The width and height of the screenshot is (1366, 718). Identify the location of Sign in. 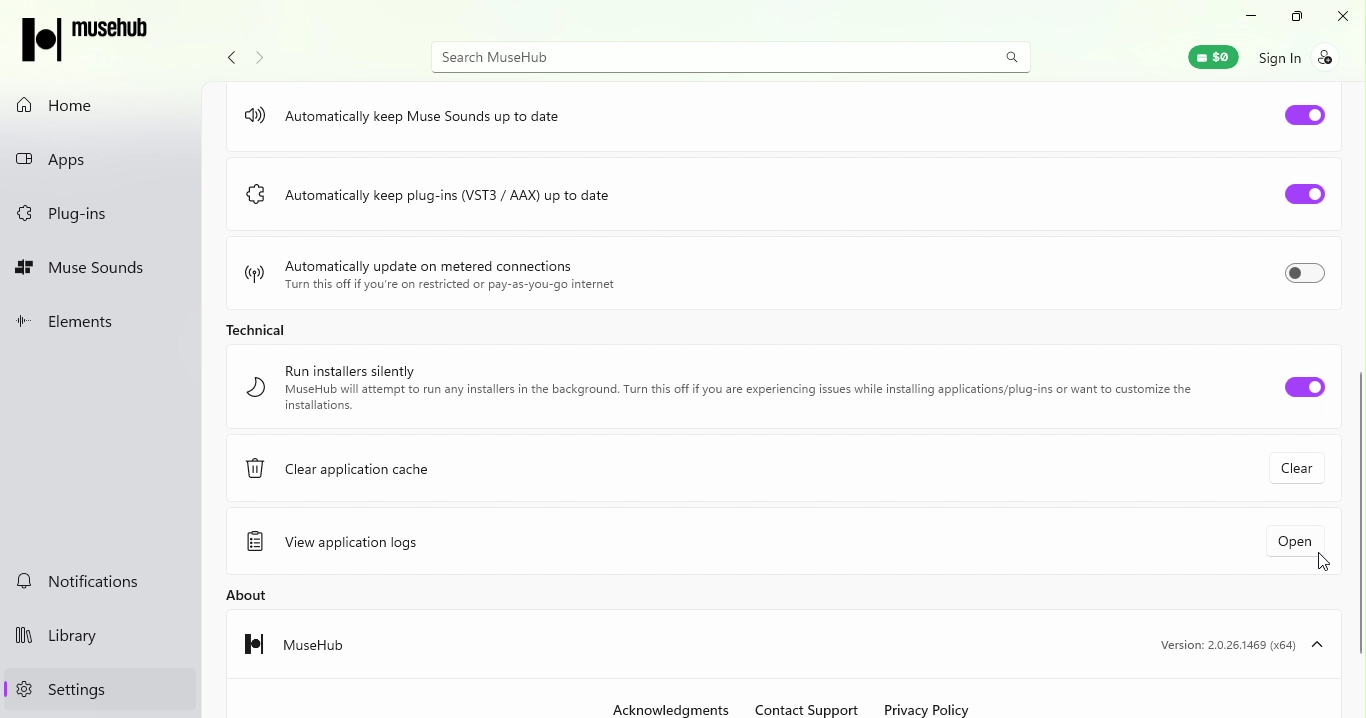
(1300, 57).